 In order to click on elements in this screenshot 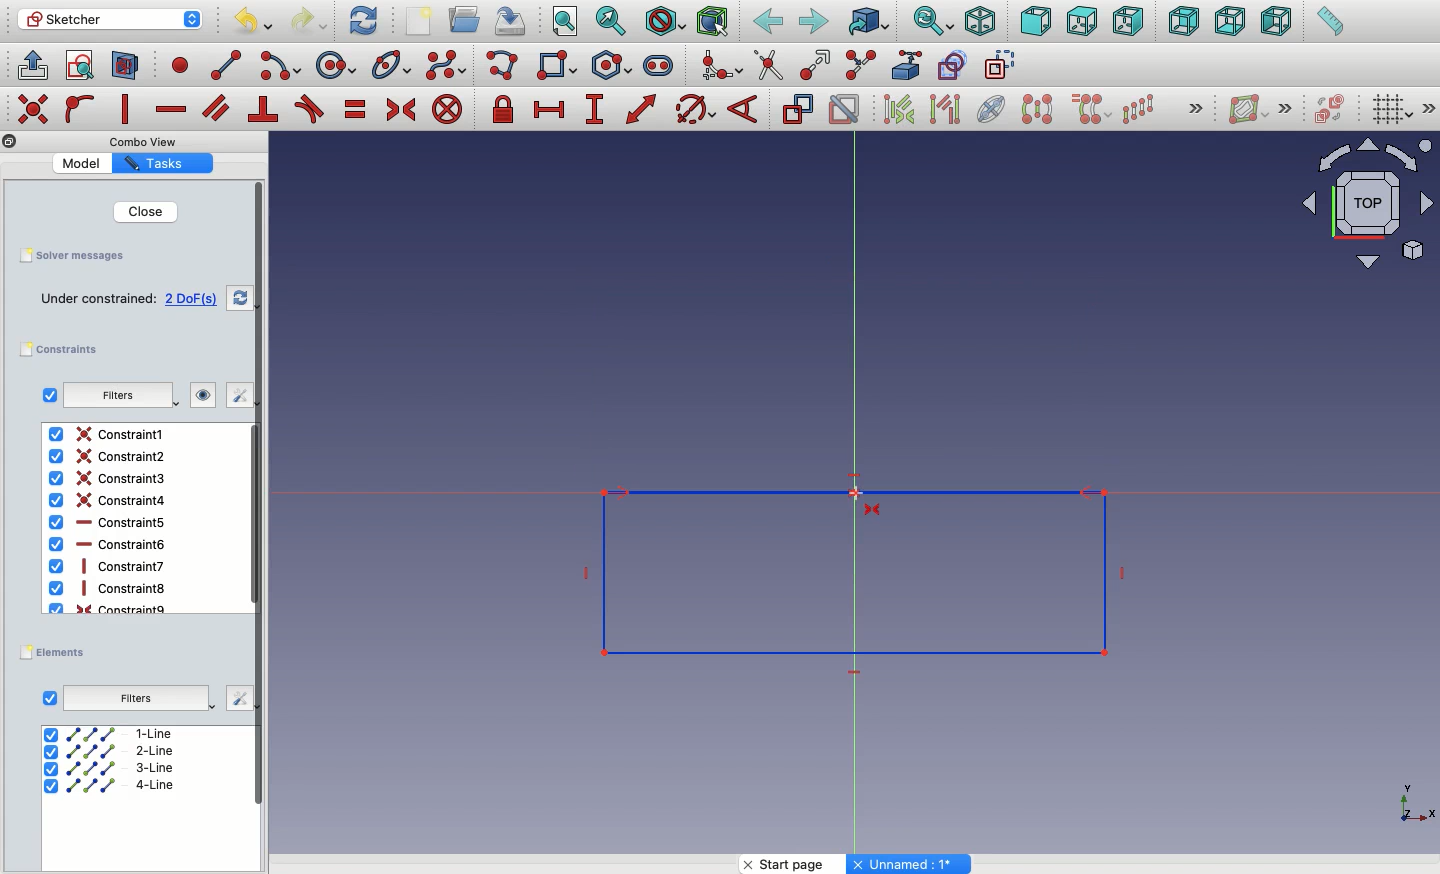, I will do `click(56, 653)`.